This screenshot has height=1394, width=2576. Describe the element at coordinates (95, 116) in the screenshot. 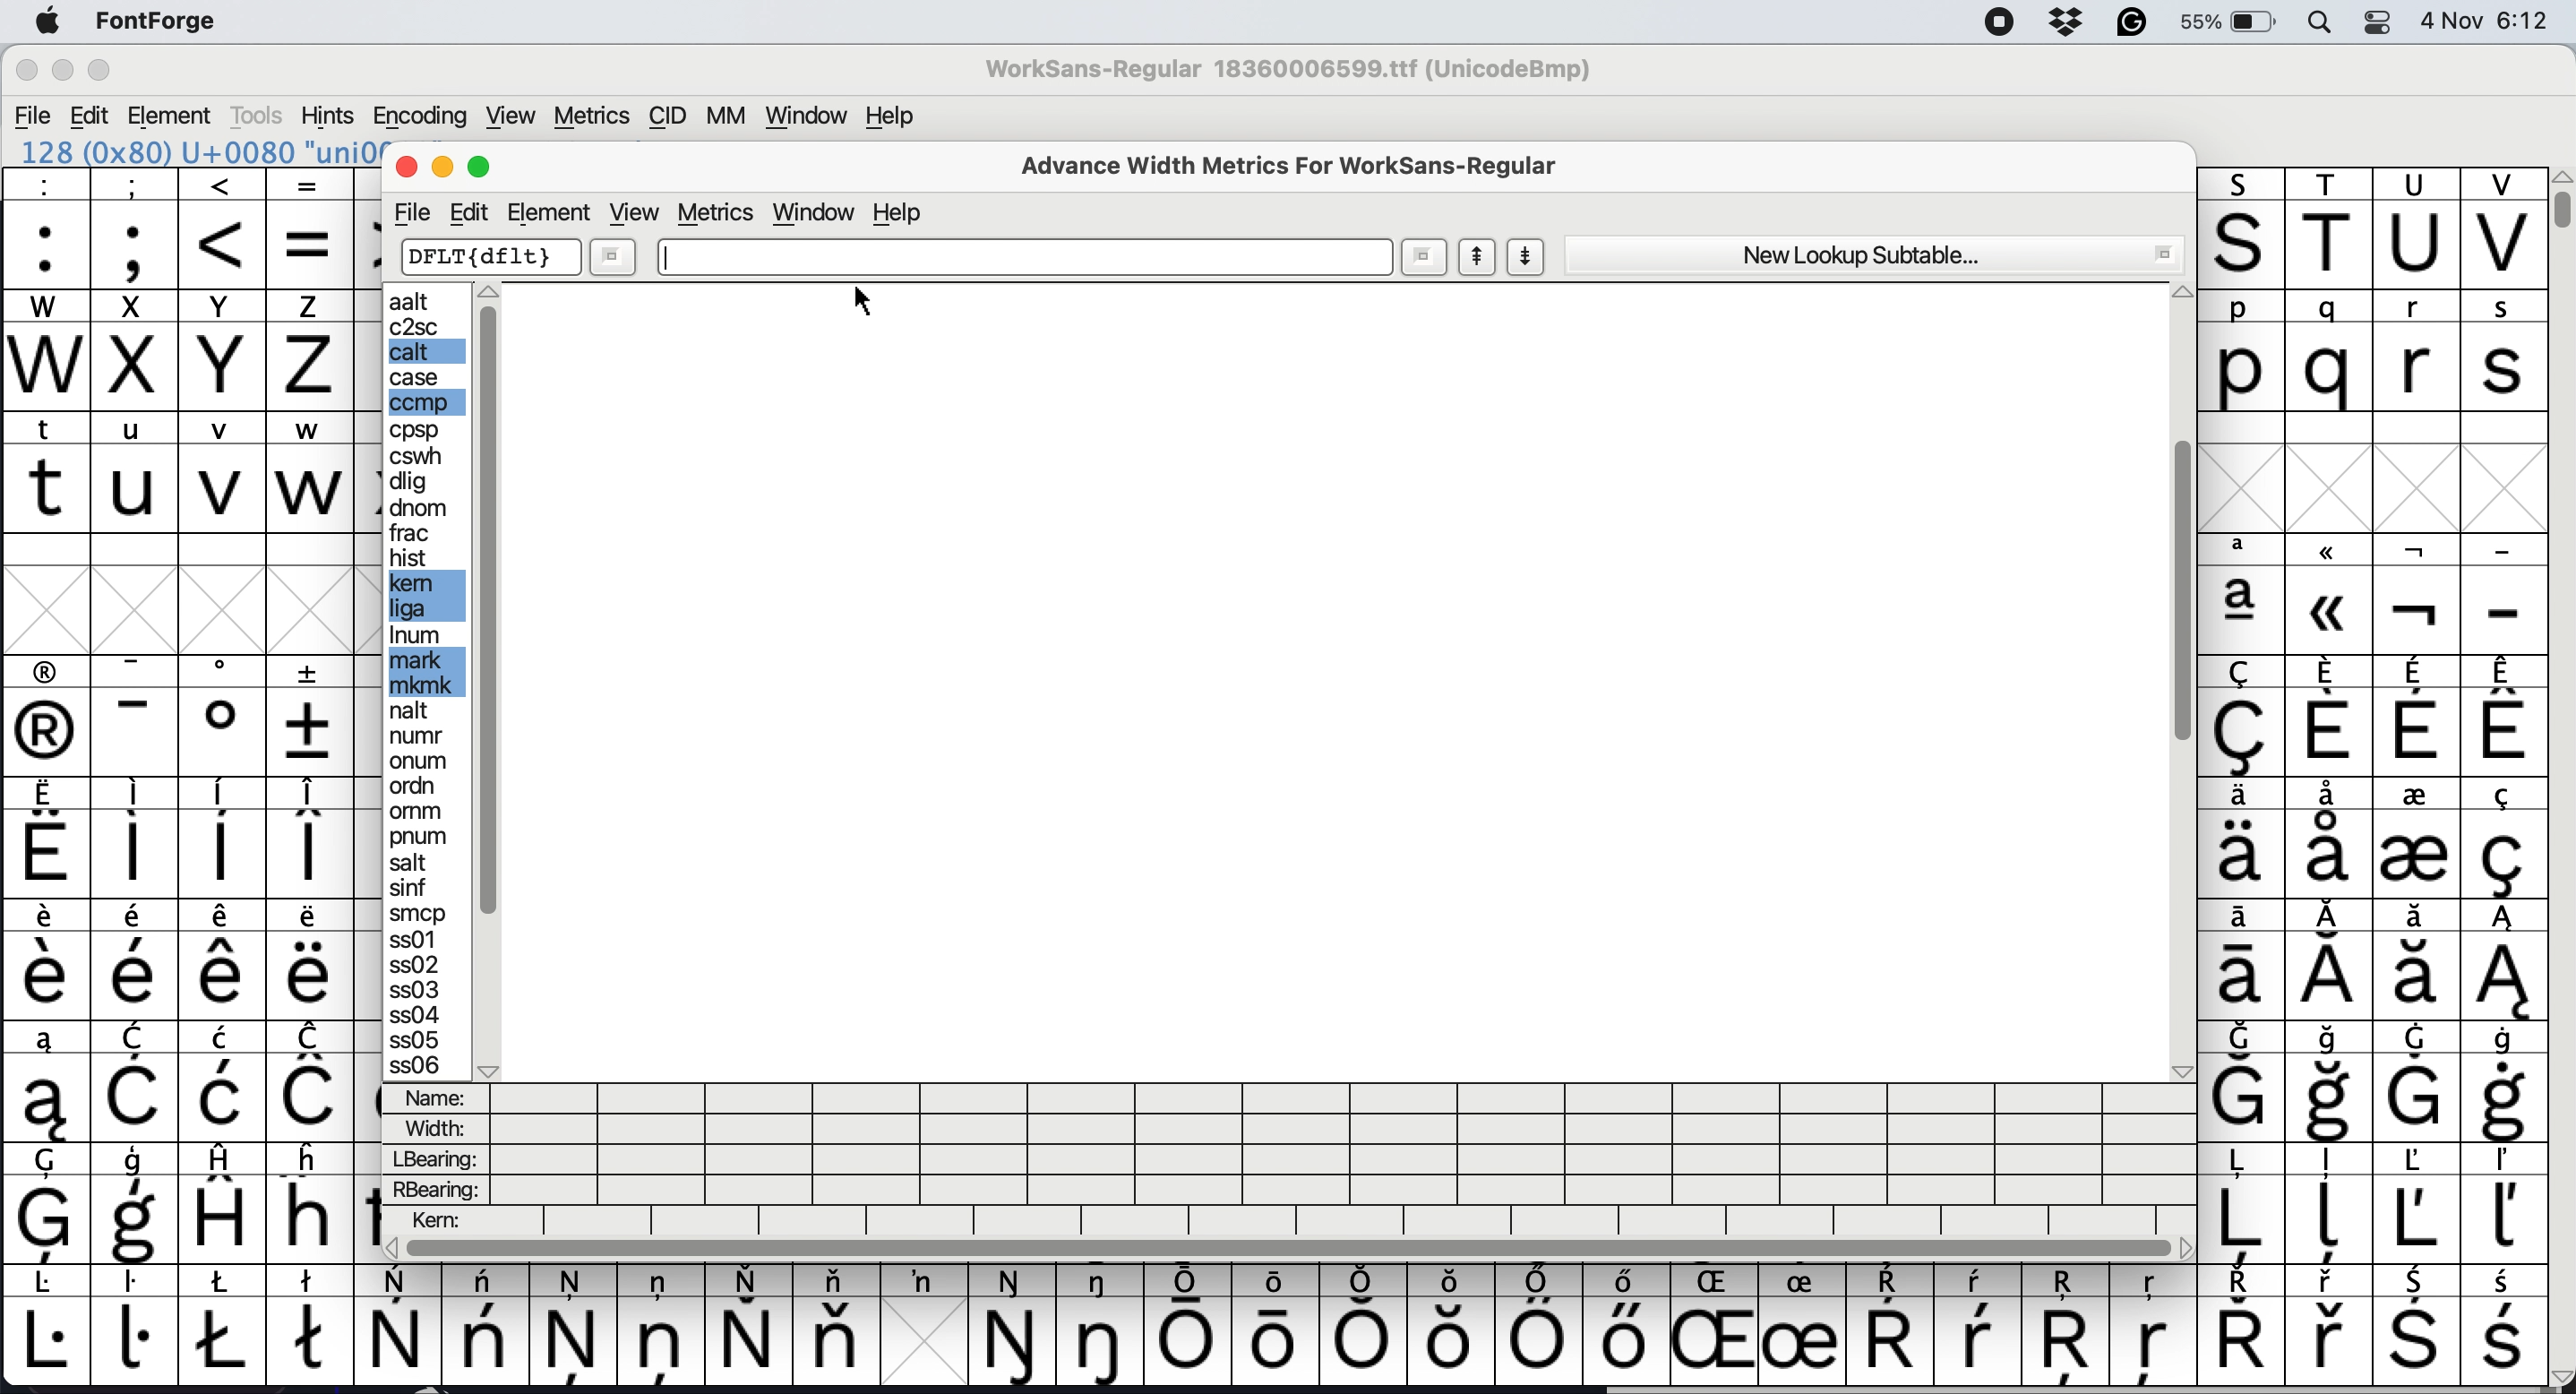

I see `Edit` at that location.